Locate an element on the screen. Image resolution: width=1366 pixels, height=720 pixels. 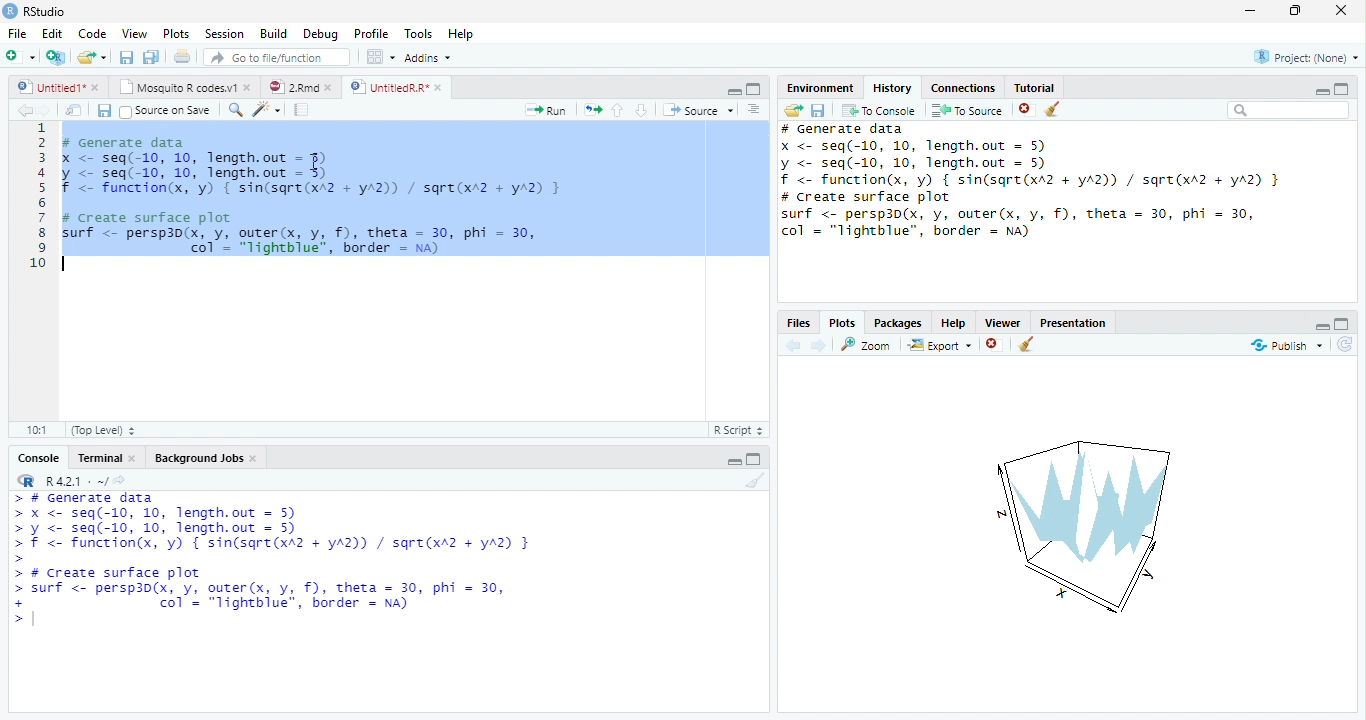
Go to previous section/chunk is located at coordinates (617, 110).